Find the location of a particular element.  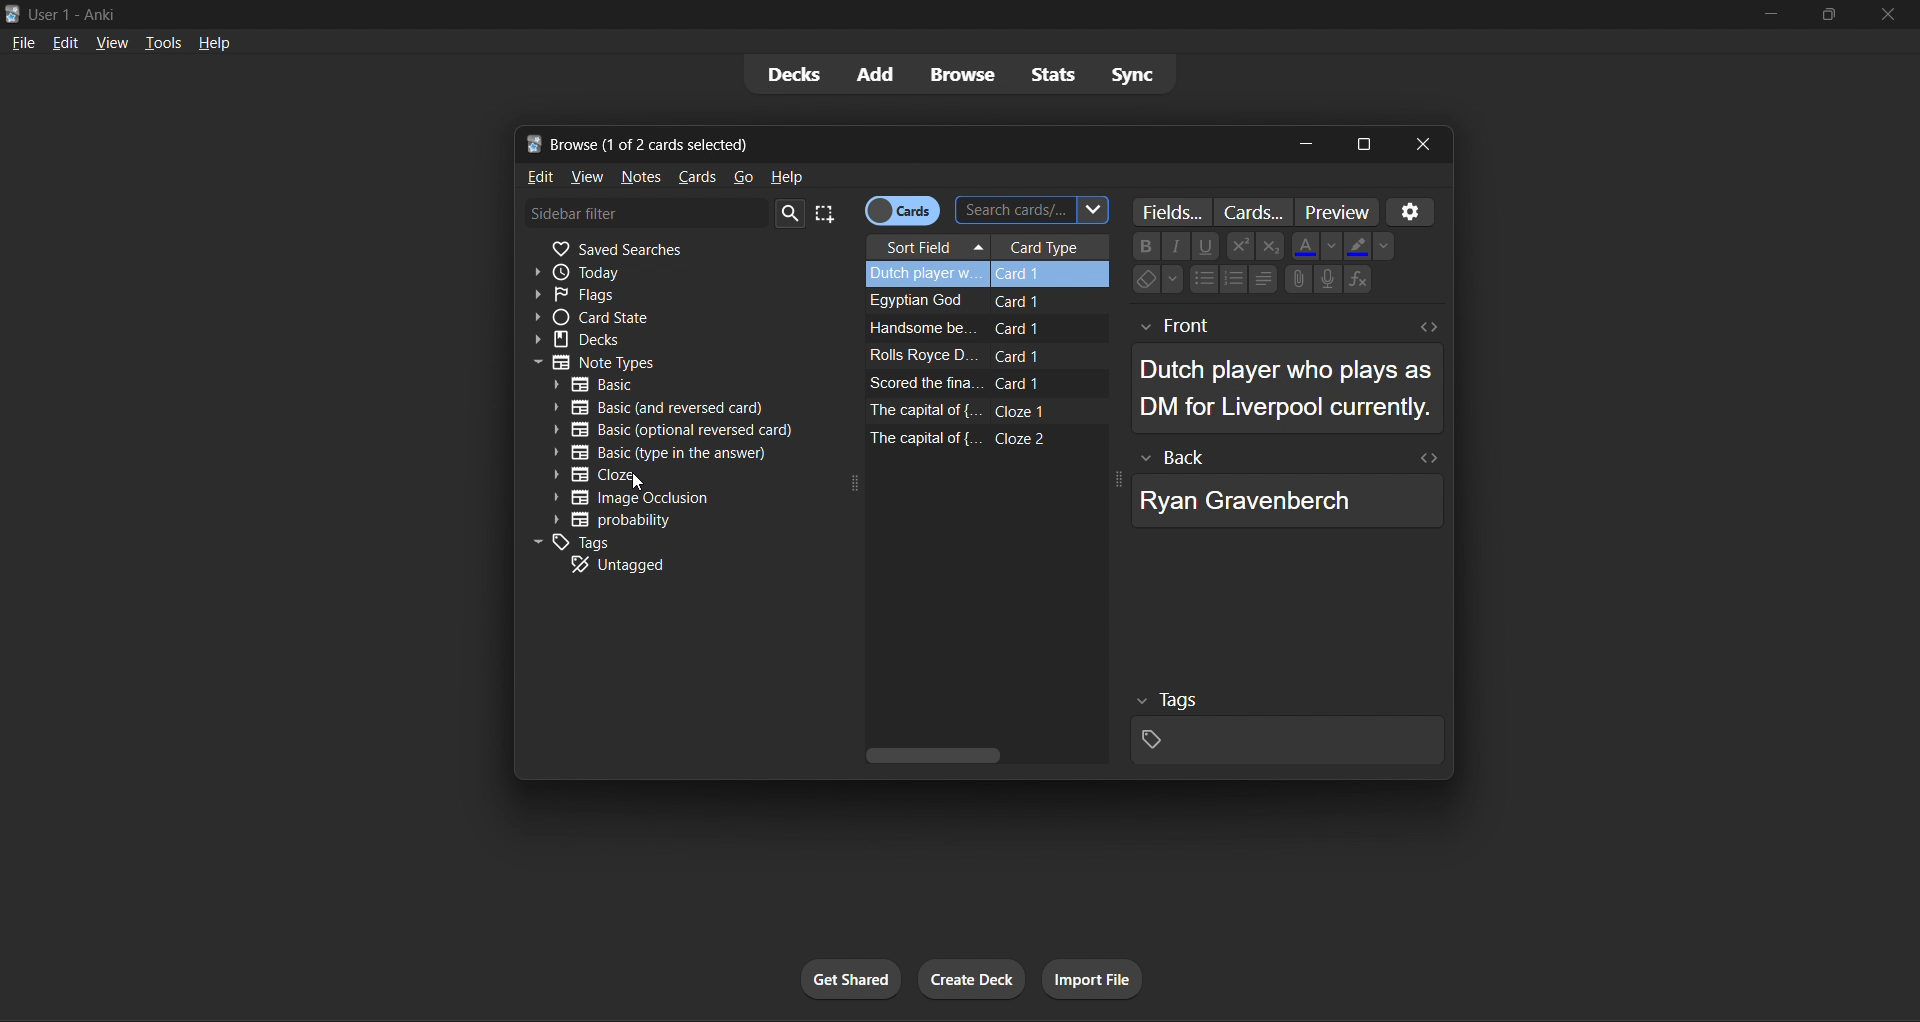

notes type filter is located at coordinates (684, 360).